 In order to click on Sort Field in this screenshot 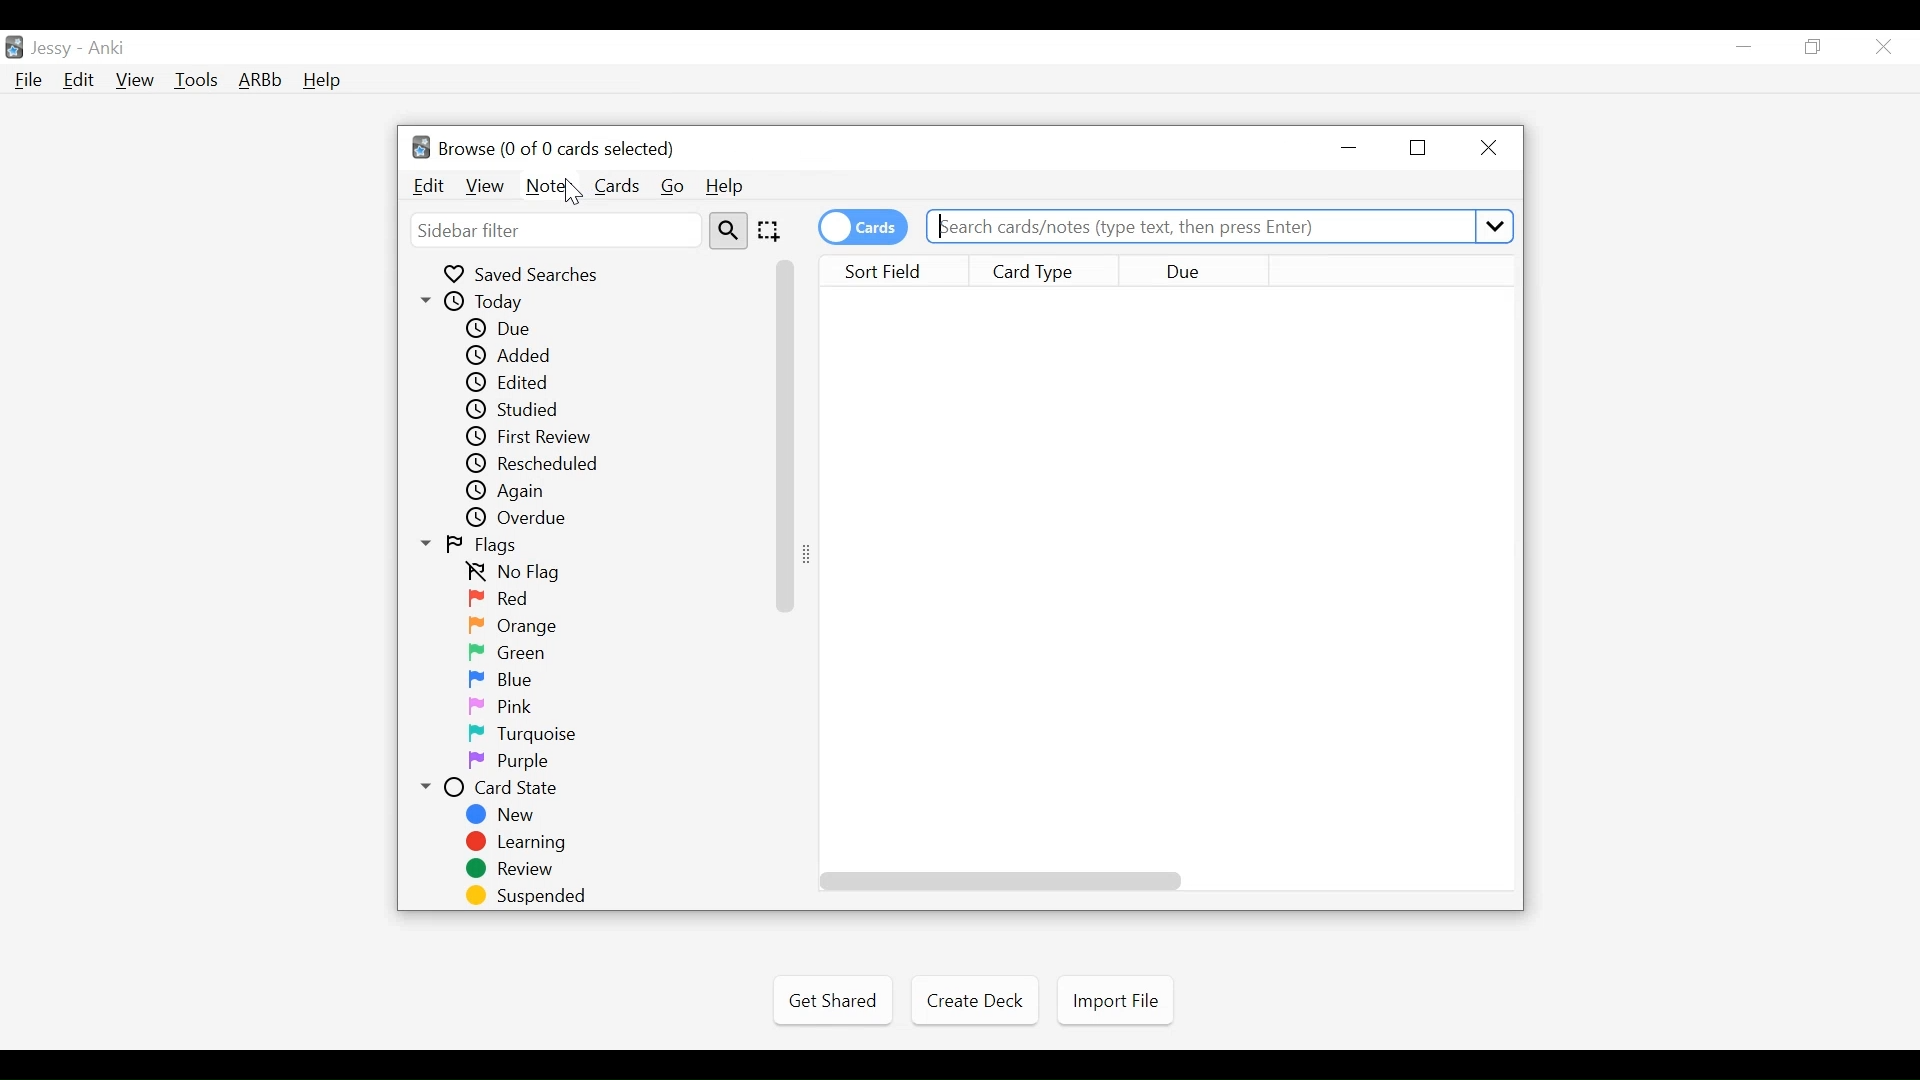, I will do `click(893, 269)`.